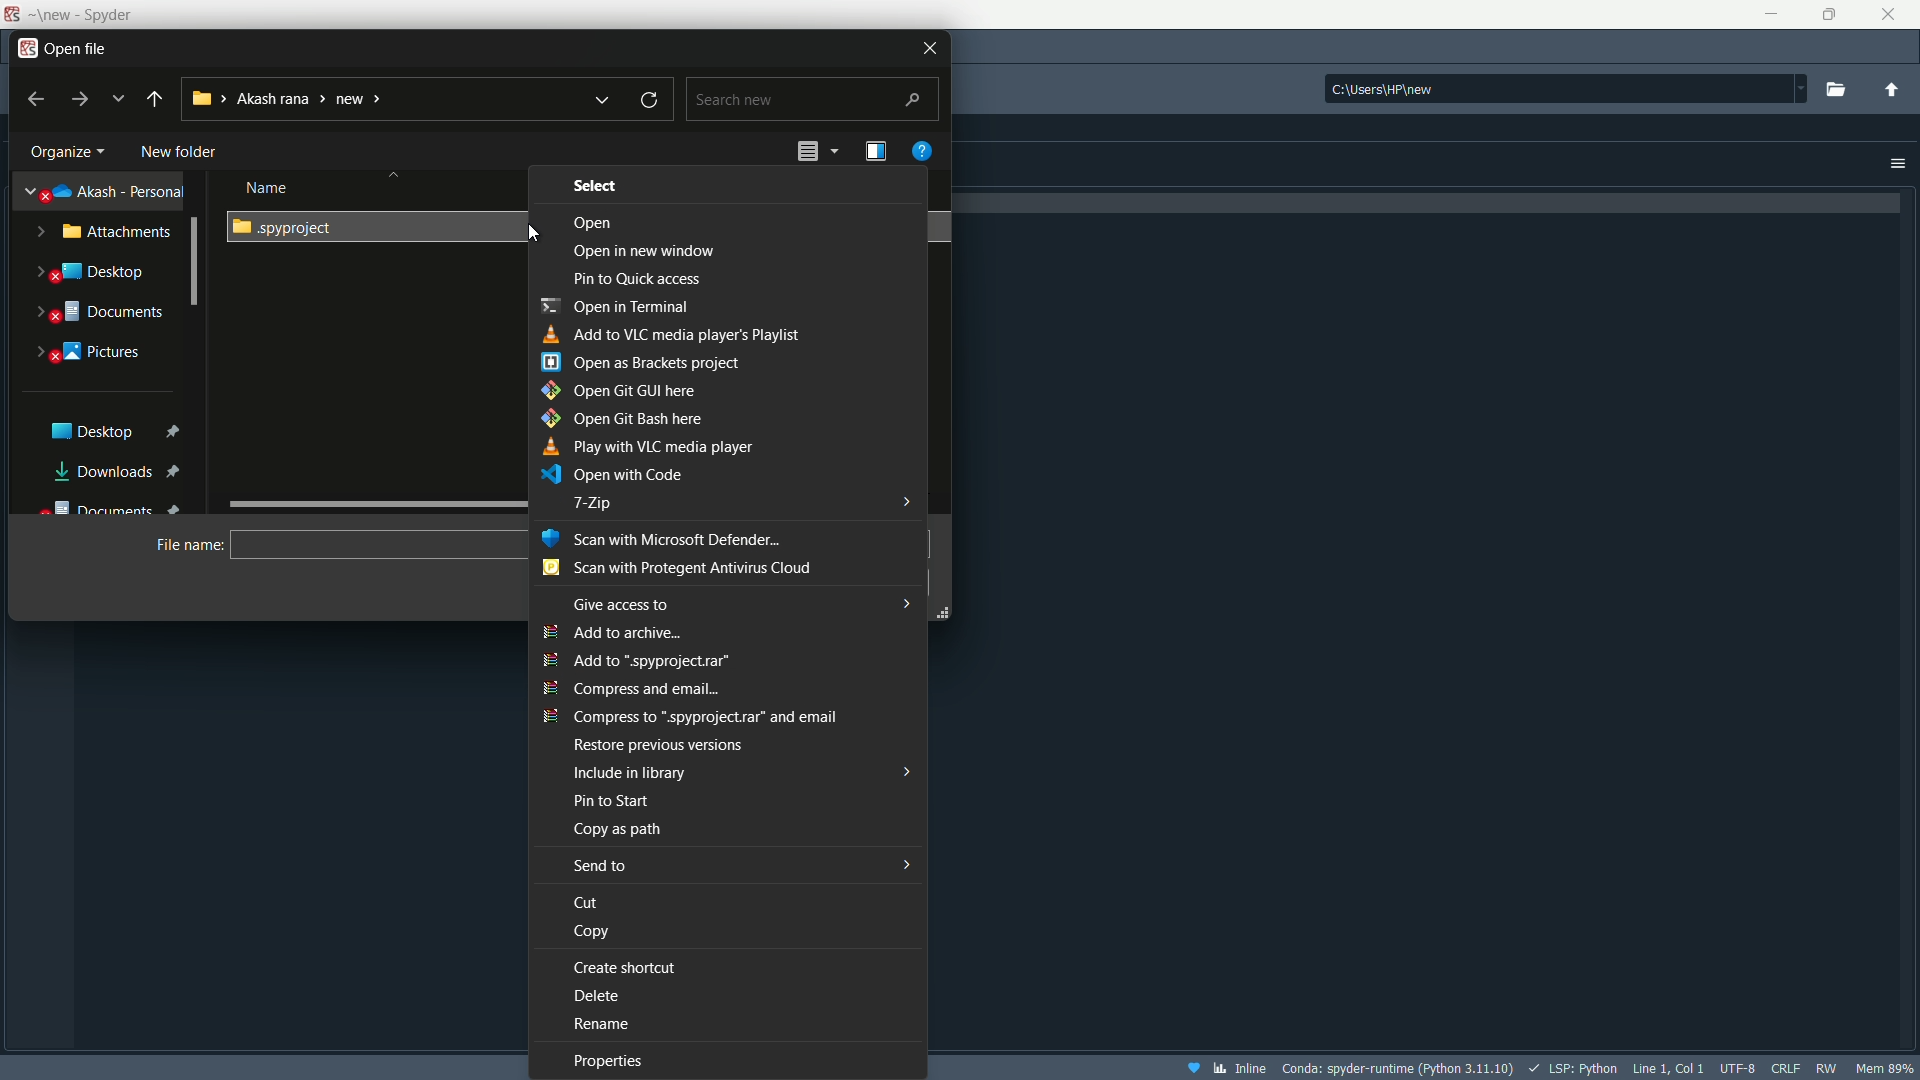  Describe the element at coordinates (120, 472) in the screenshot. I see `Downloads` at that location.